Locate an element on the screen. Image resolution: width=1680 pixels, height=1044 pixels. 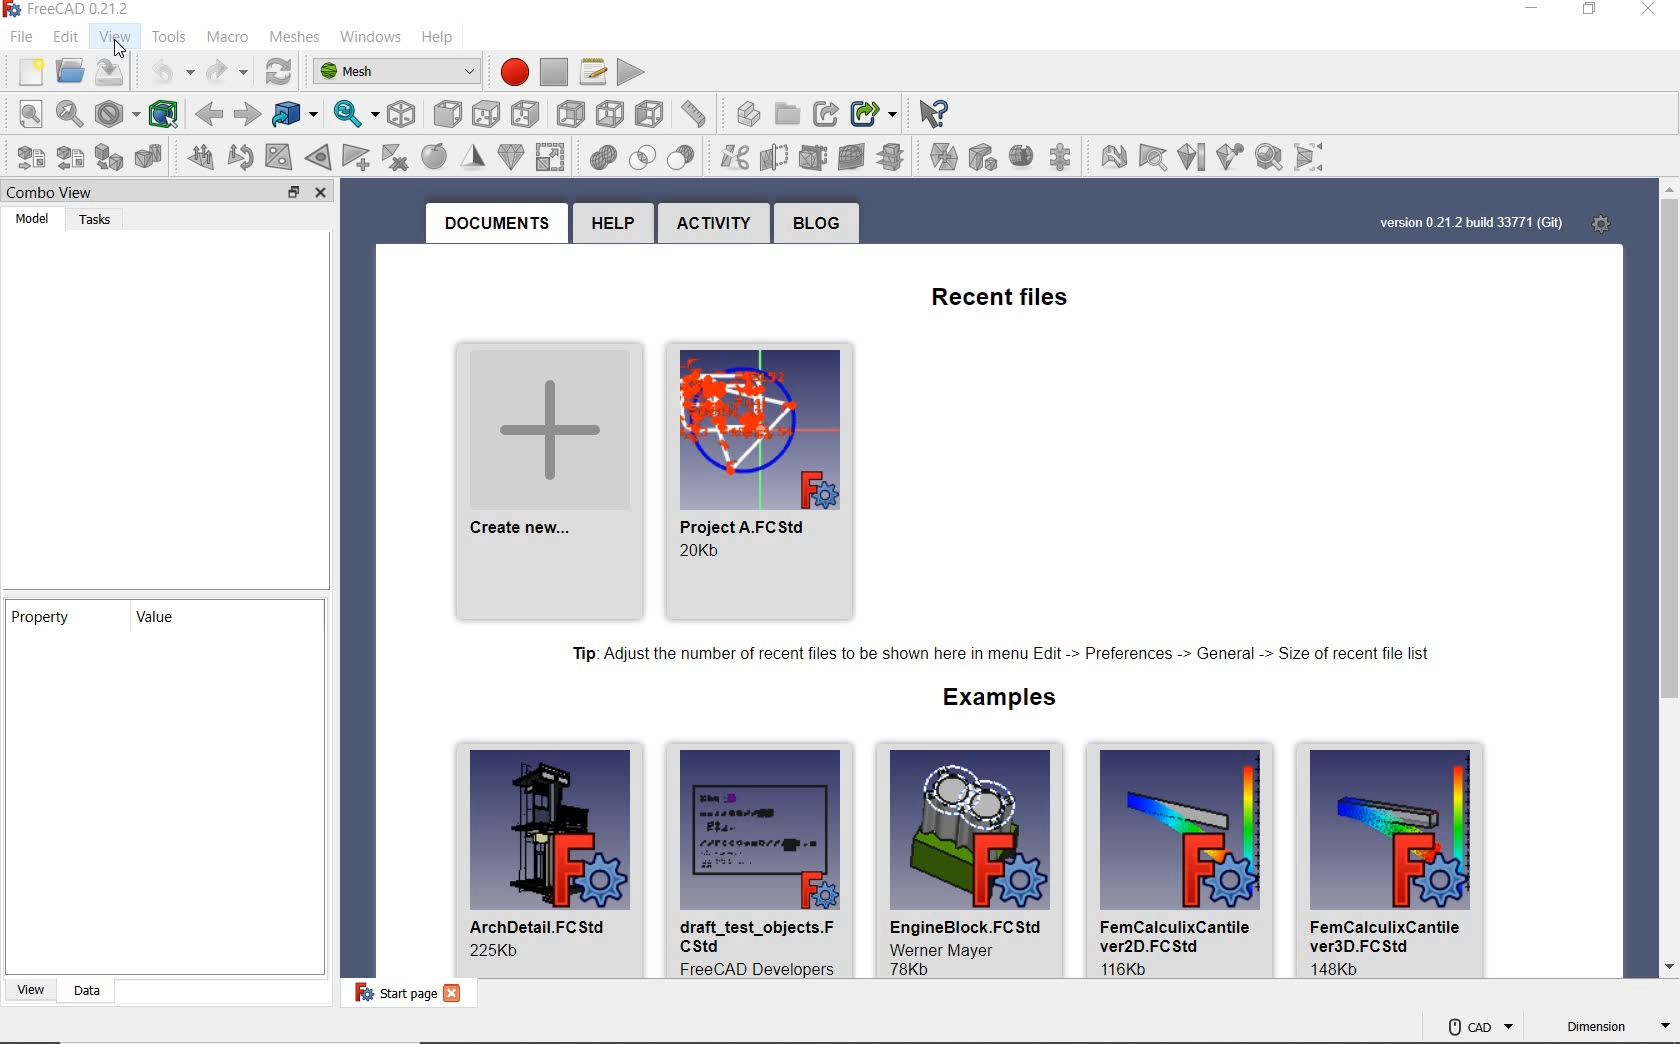
documents is located at coordinates (497, 222).